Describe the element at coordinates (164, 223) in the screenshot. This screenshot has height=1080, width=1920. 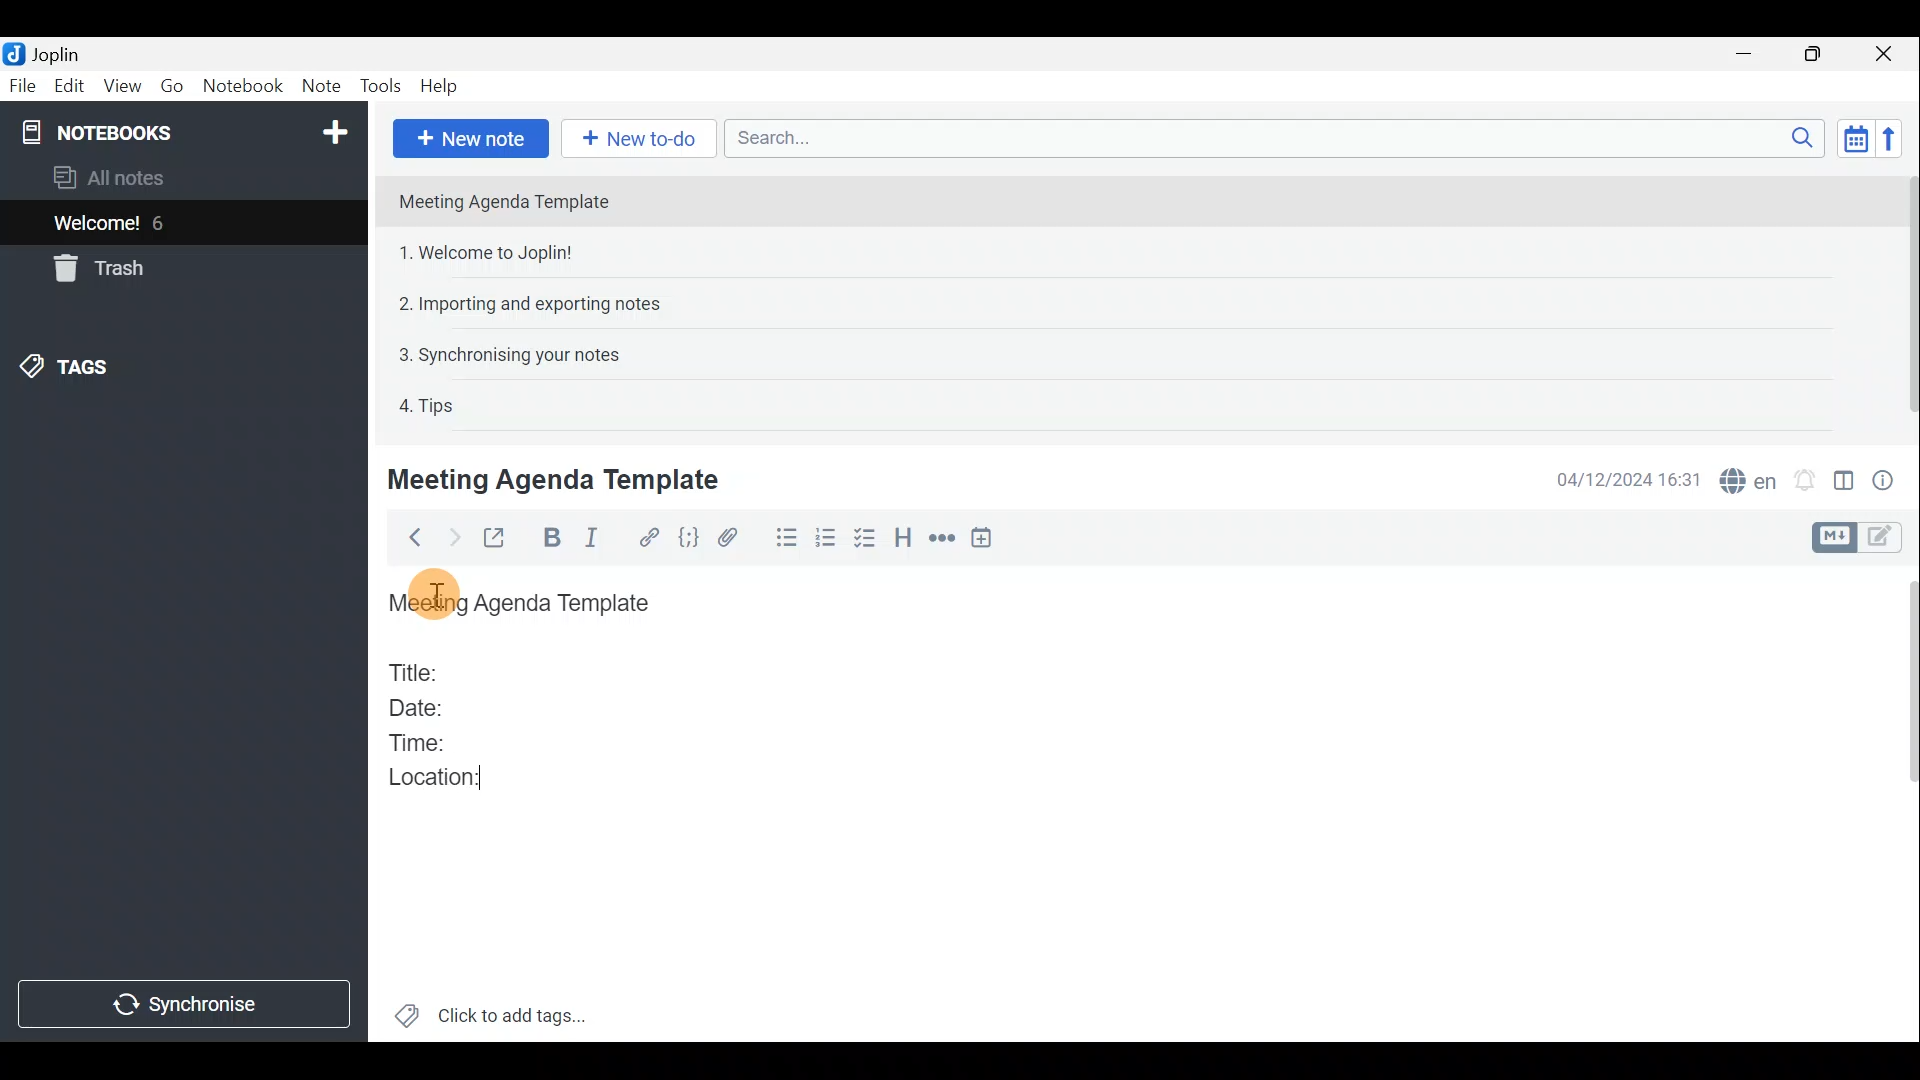
I see `6` at that location.